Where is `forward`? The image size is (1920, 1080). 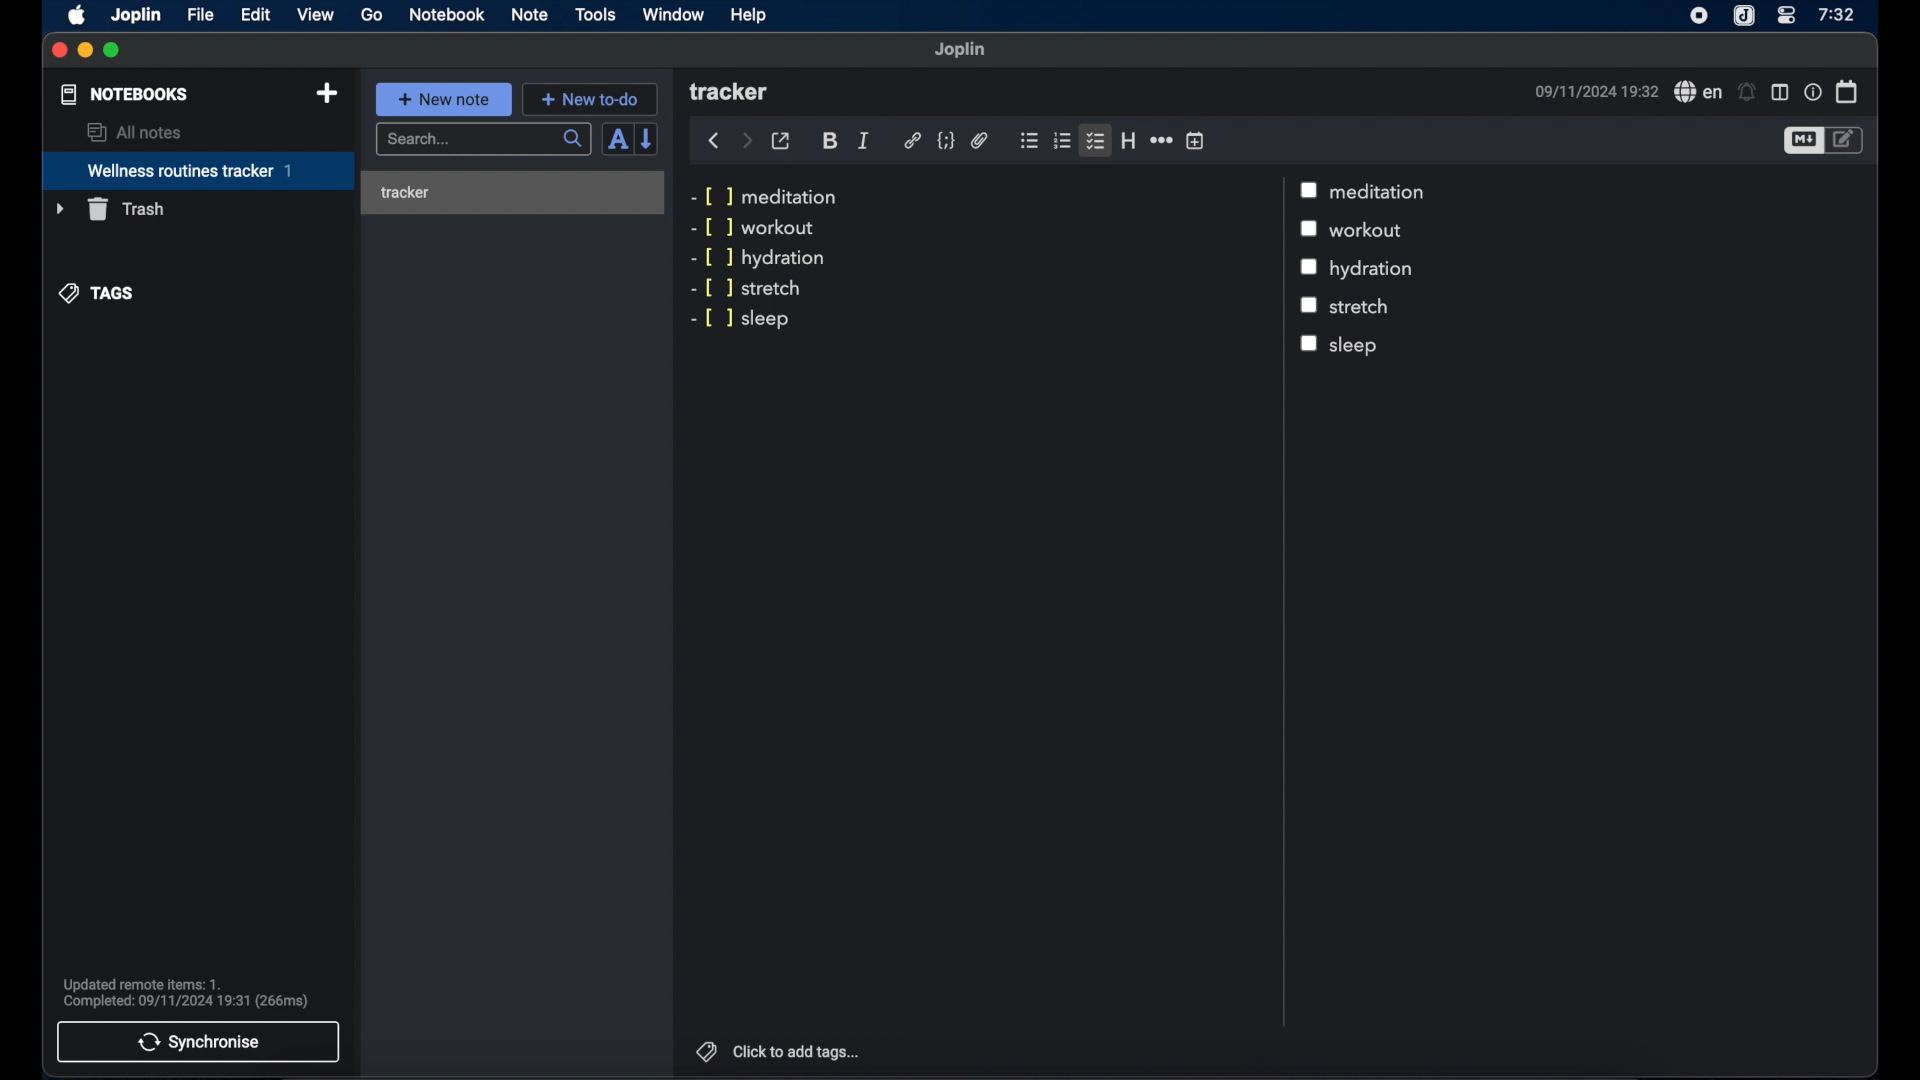
forward is located at coordinates (746, 140).